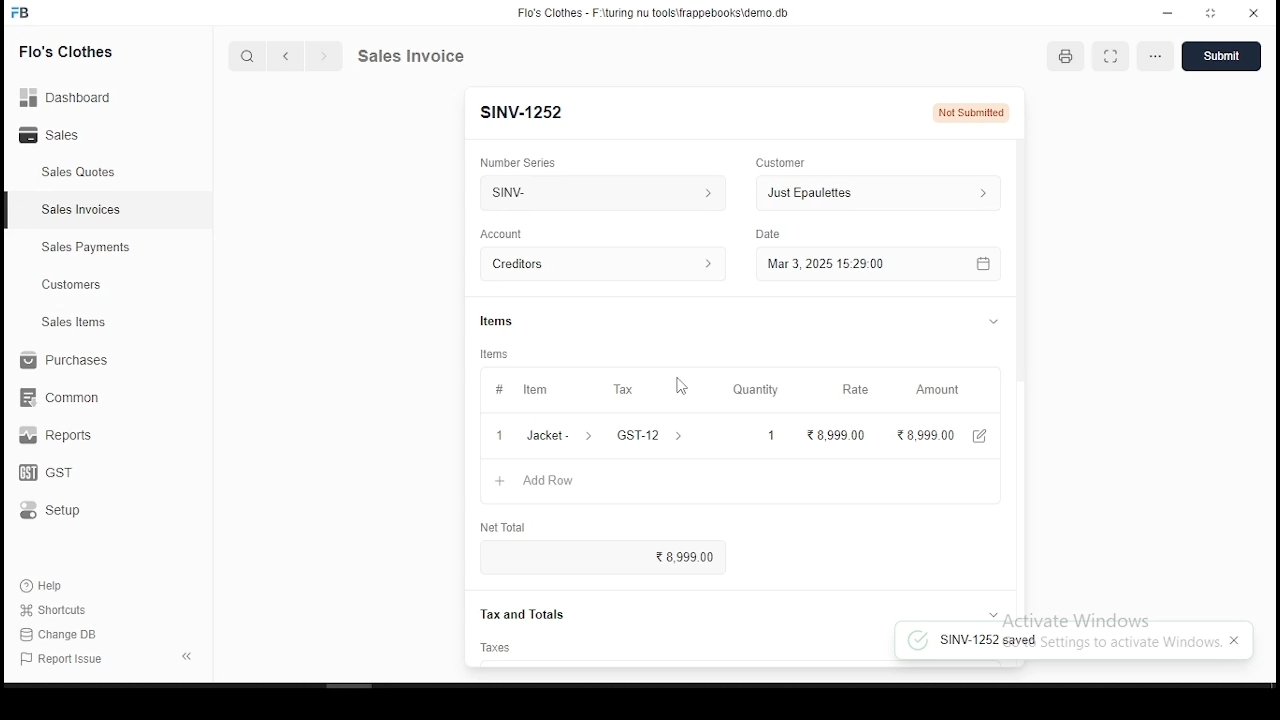 The image size is (1280, 720). What do you see at coordinates (655, 12) in the screenshot?
I see `Flo's Clothes - F-\turing nu tools\frappebooks\demo db` at bounding box center [655, 12].